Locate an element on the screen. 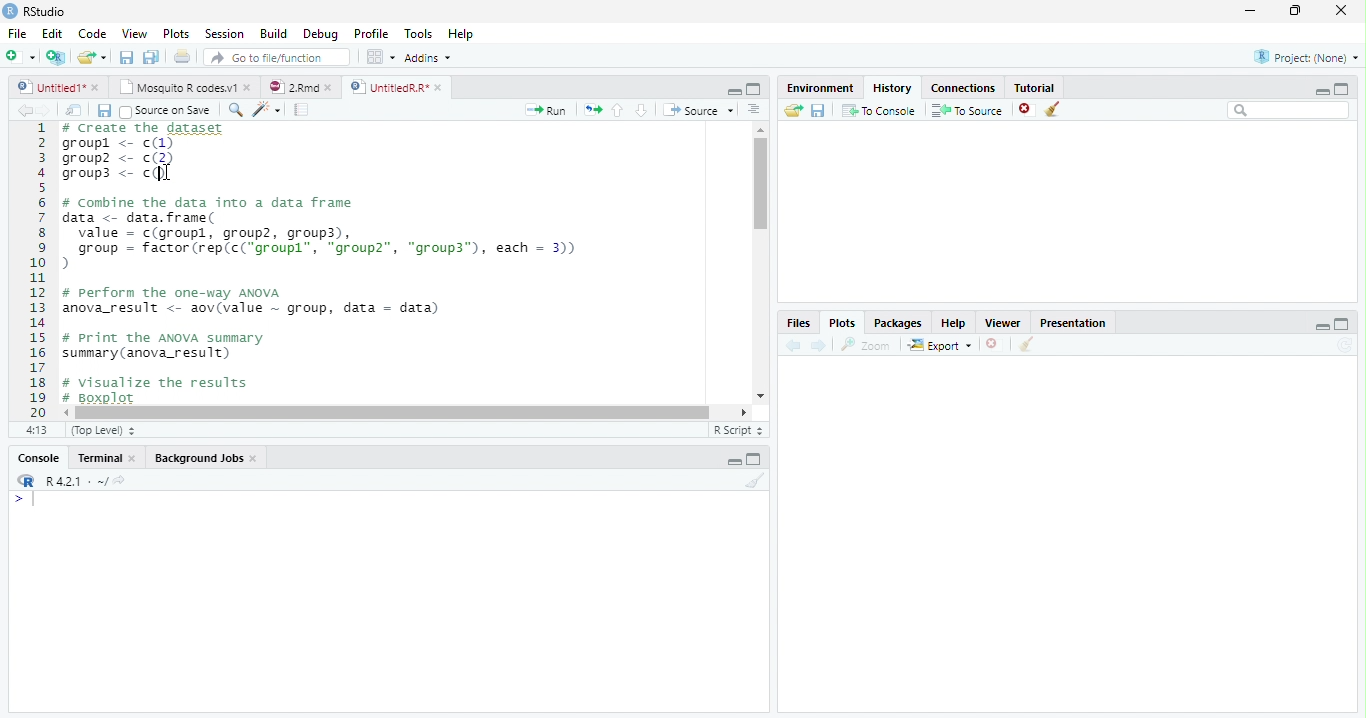  History is located at coordinates (893, 87).